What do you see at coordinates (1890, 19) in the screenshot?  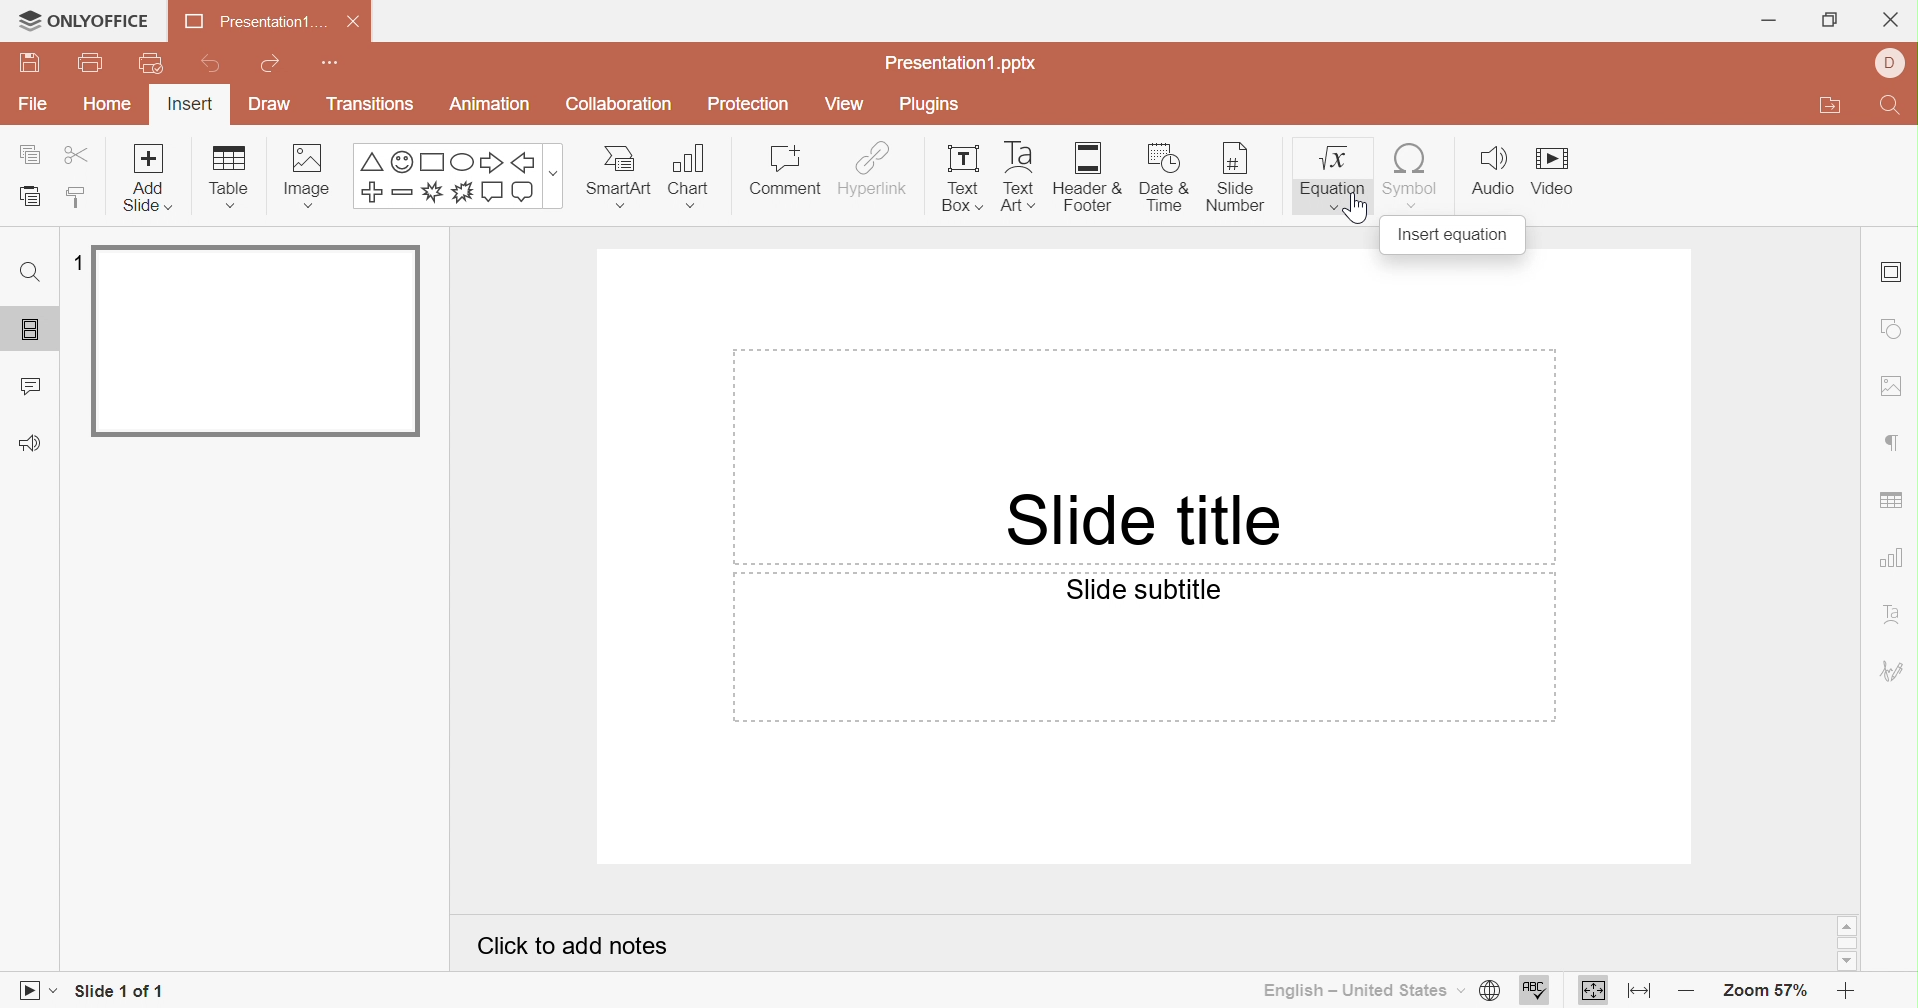 I see `Close` at bounding box center [1890, 19].